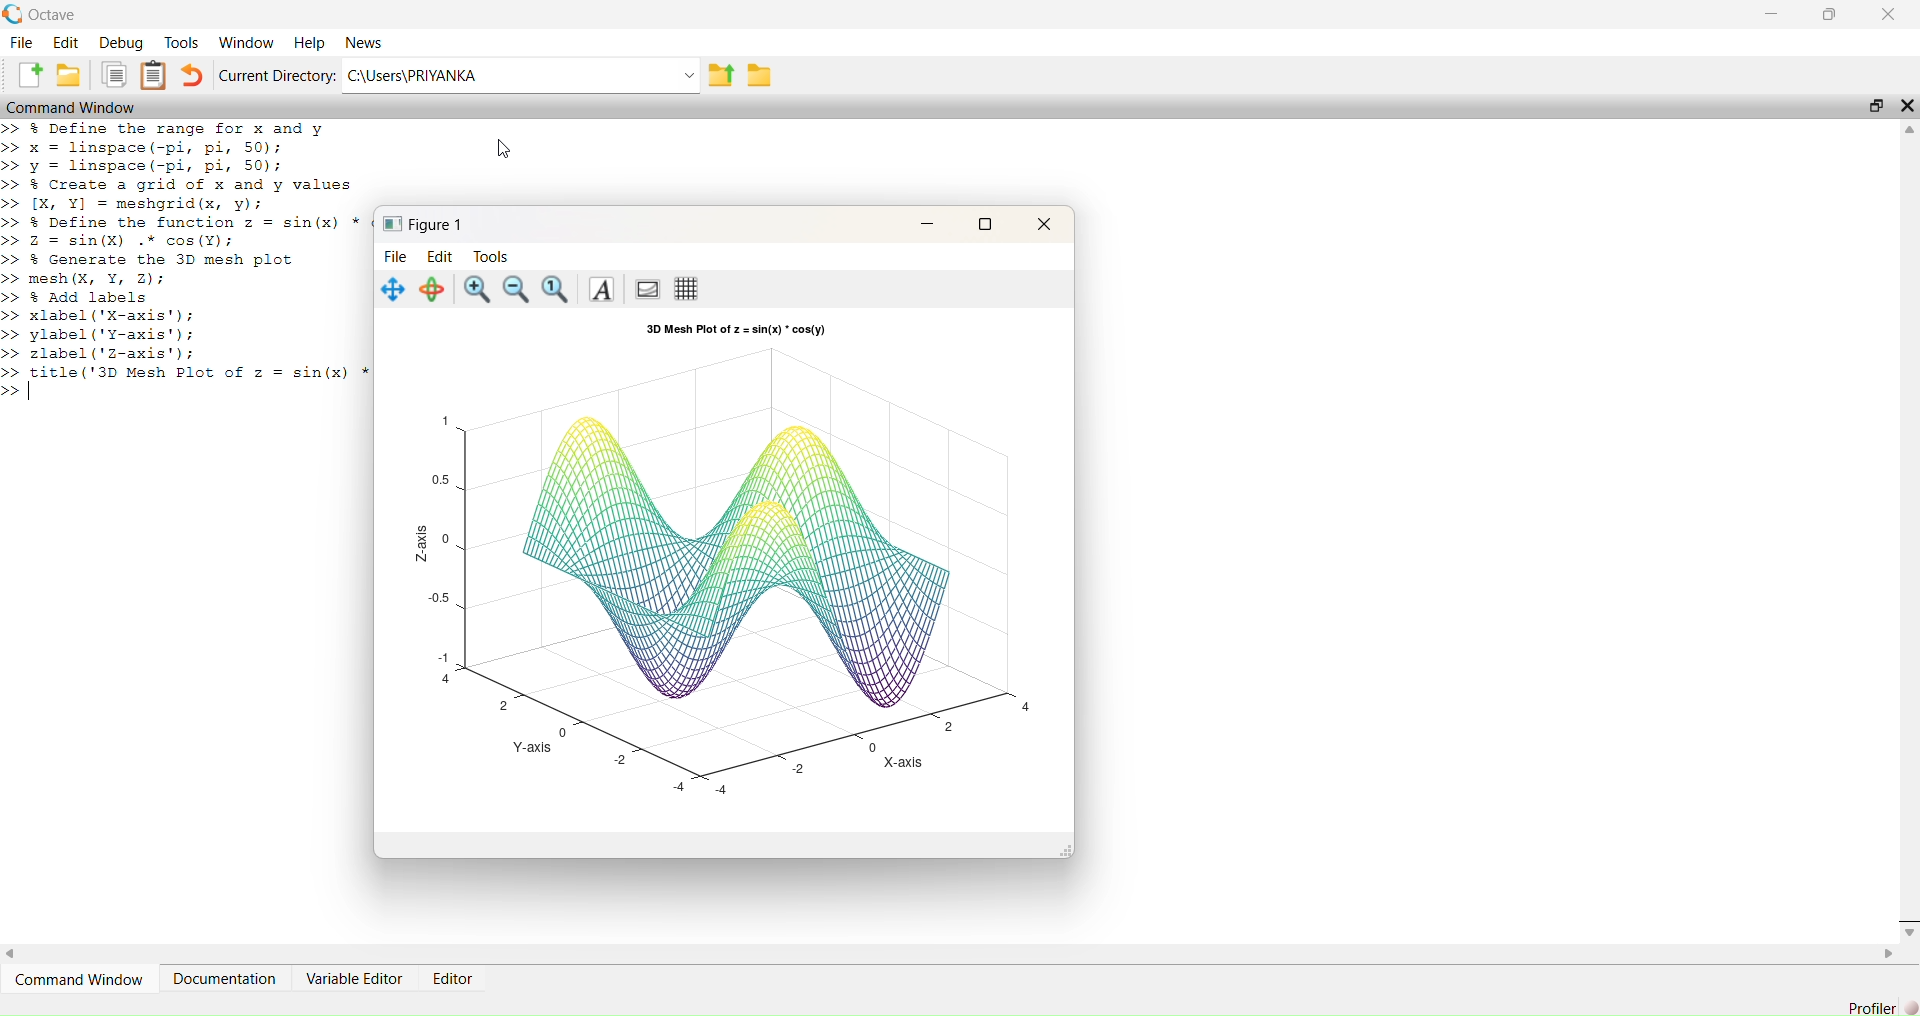 The image size is (1920, 1016). What do you see at coordinates (558, 290) in the screenshot?
I see `Automatic limits for current axes` at bounding box center [558, 290].